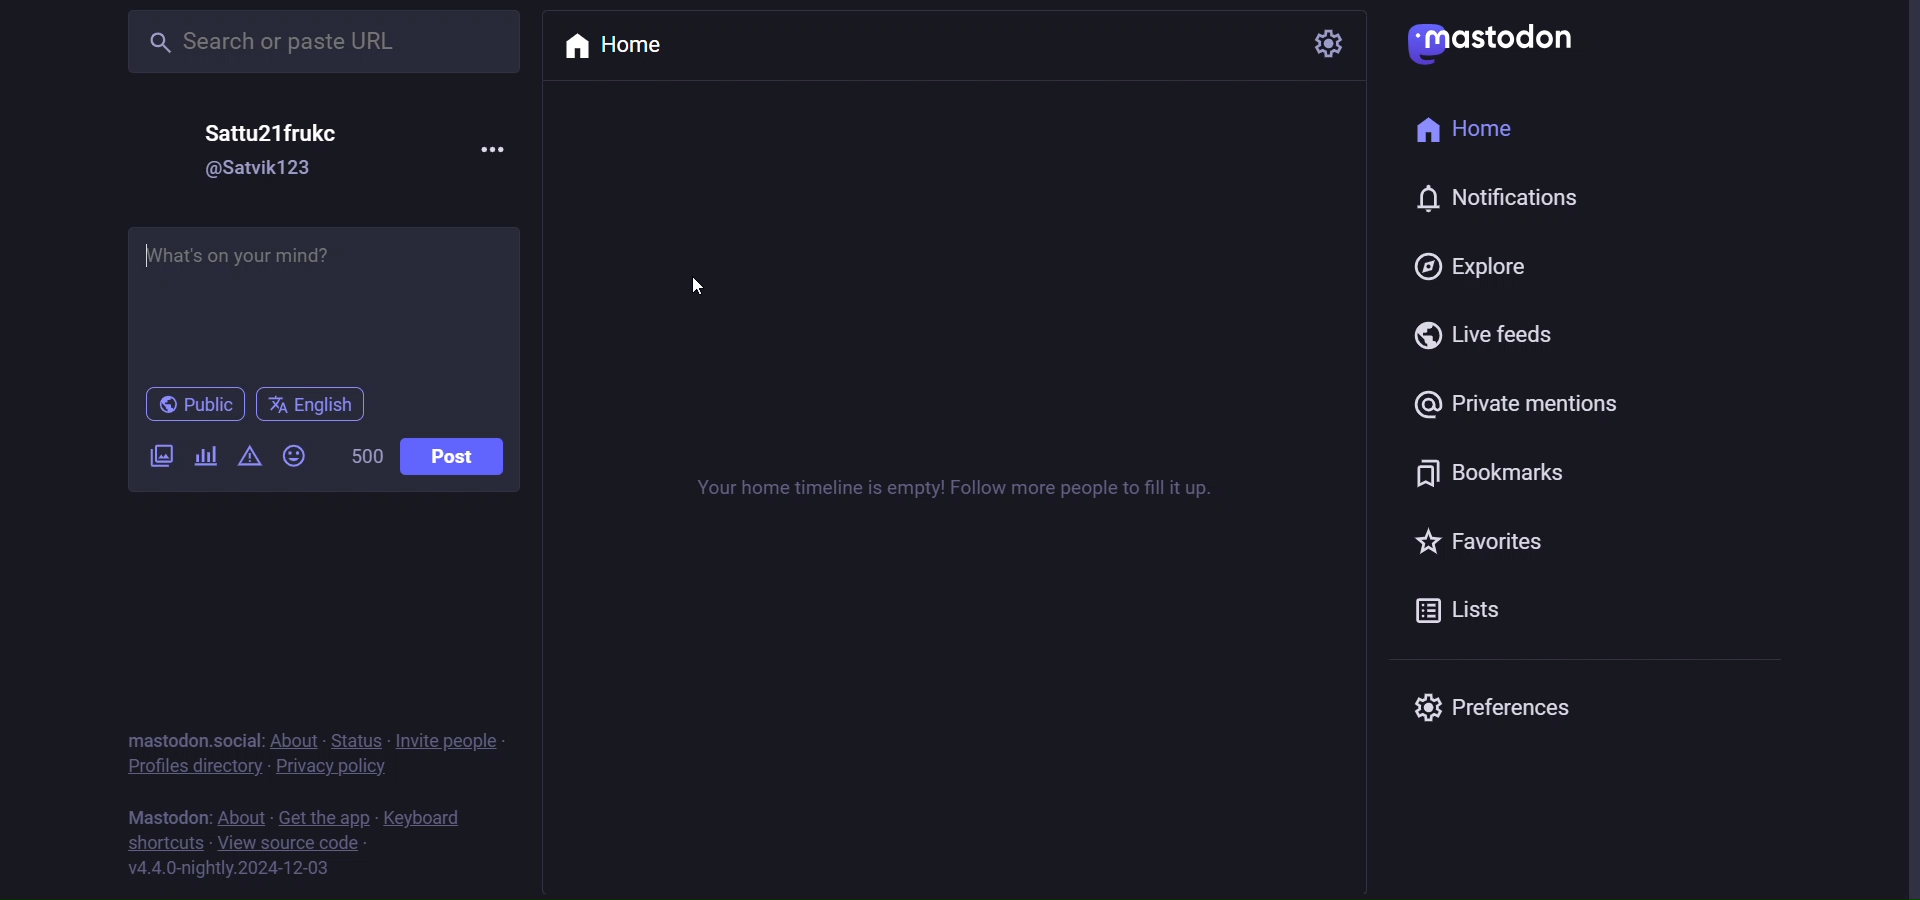  What do you see at coordinates (1453, 609) in the screenshot?
I see `lists` at bounding box center [1453, 609].